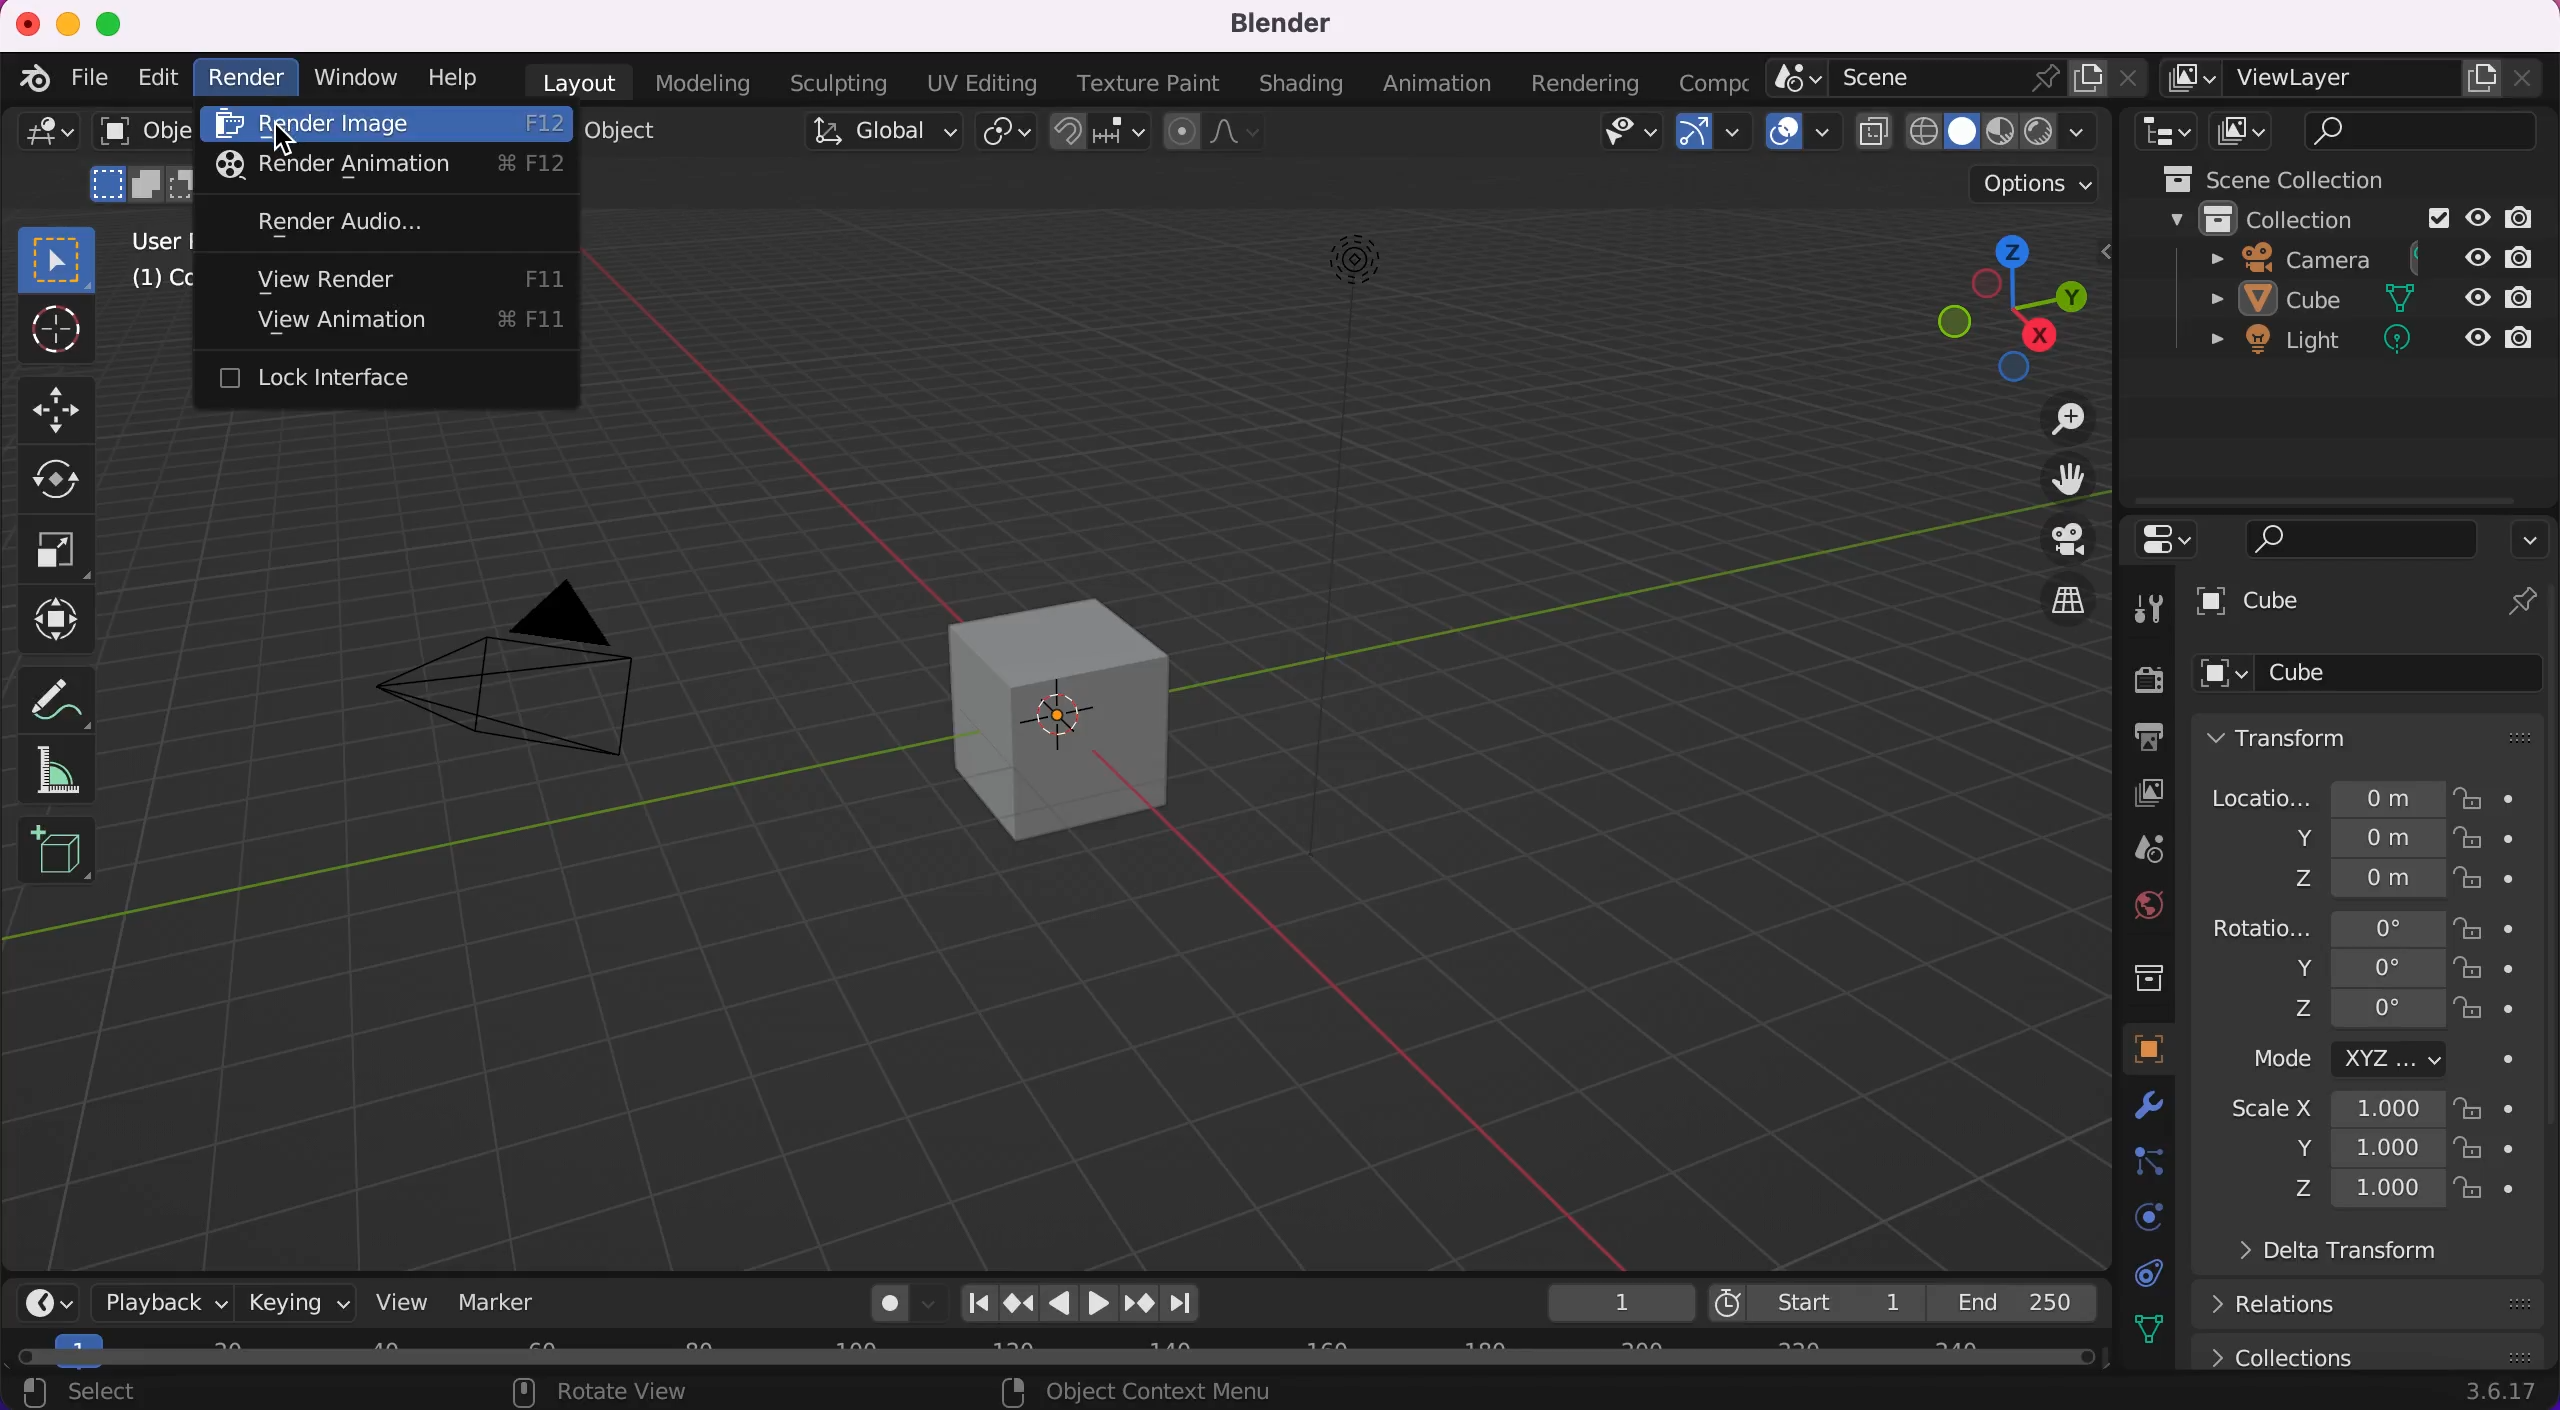 The width and height of the screenshot is (2560, 1410). What do you see at coordinates (837, 82) in the screenshot?
I see `sculpting` at bounding box center [837, 82].